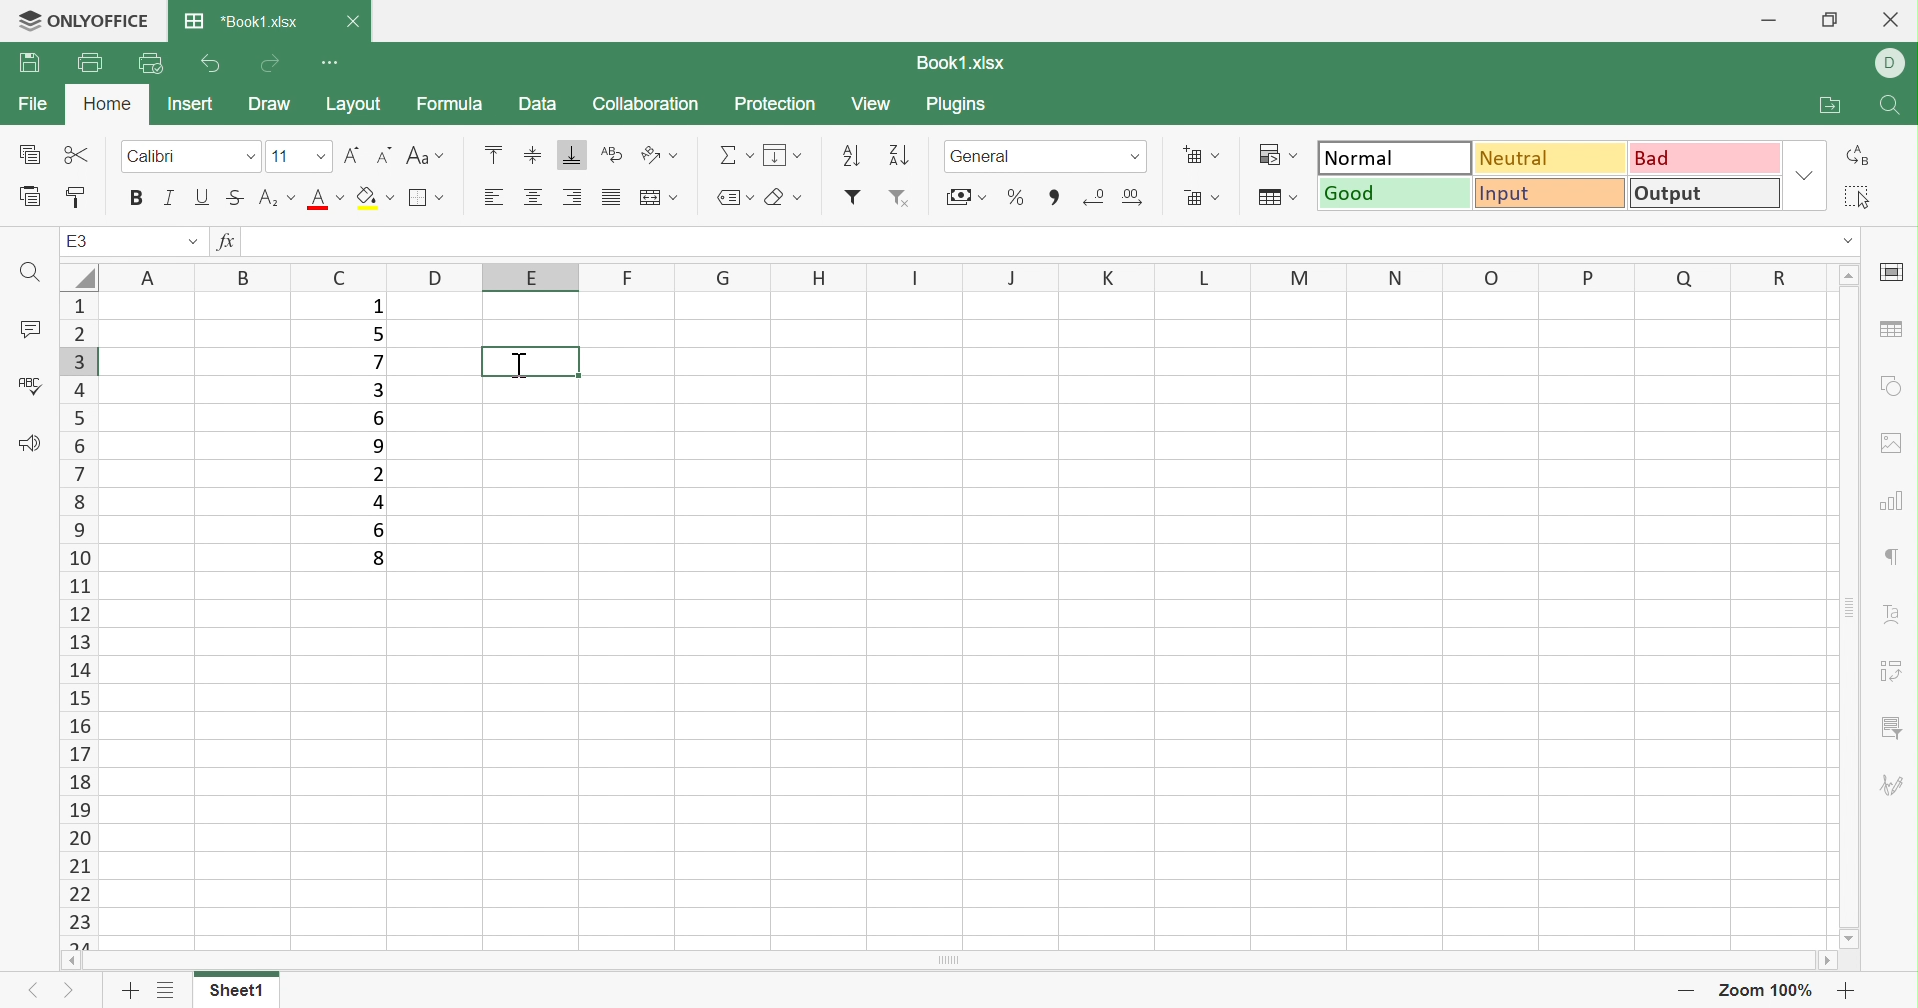 This screenshot has width=1918, height=1008. I want to click on Justified, so click(610, 197).